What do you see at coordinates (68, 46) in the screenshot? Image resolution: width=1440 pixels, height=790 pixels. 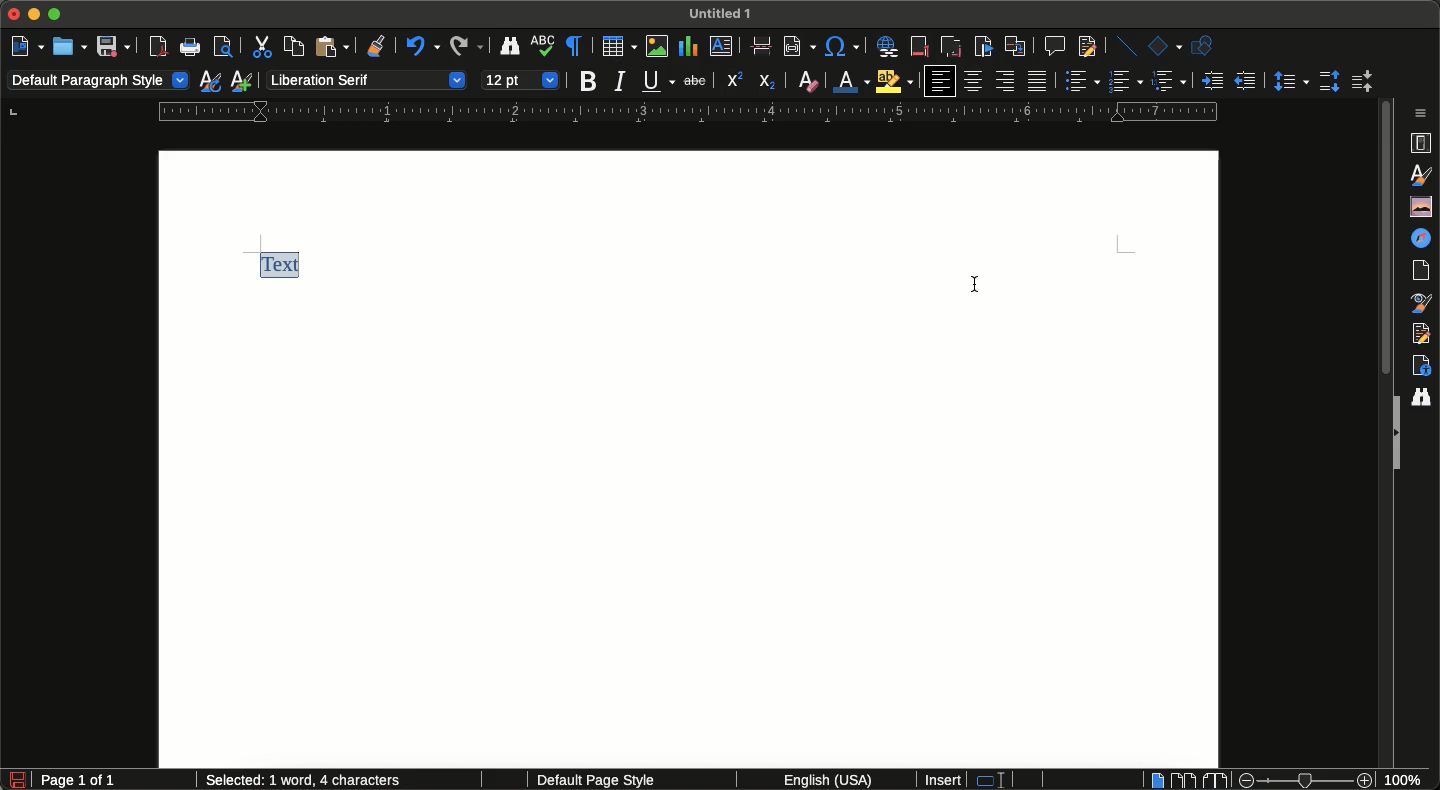 I see `Open` at bounding box center [68, 46].